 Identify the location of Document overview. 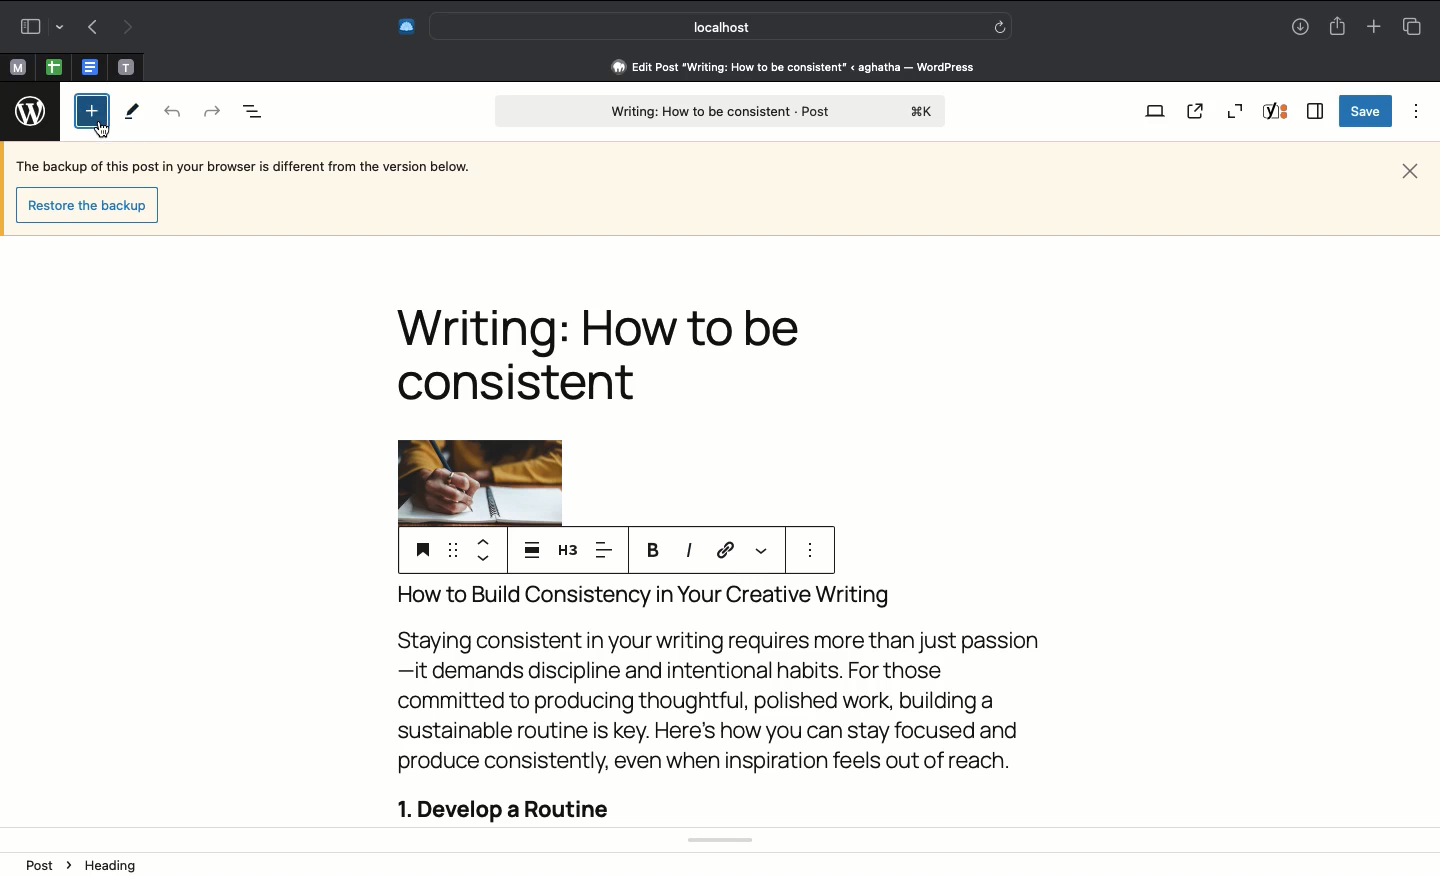
(254, 112).